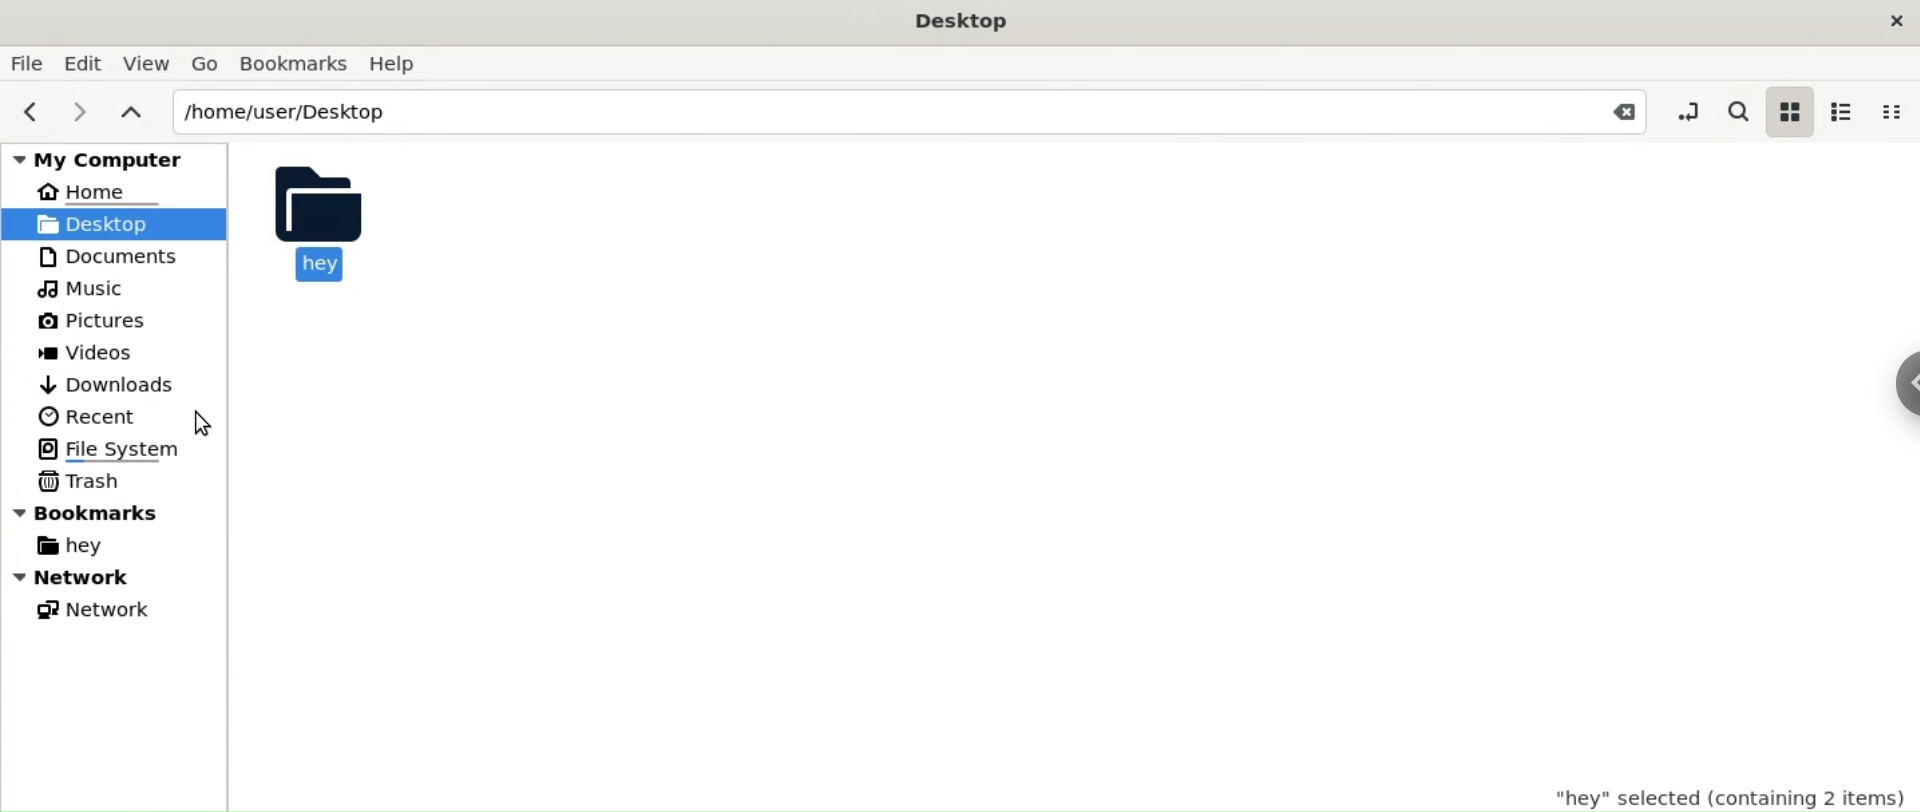 The height and width of the screenshot is (812, 1920). I want to click on File, so click(26, 64).